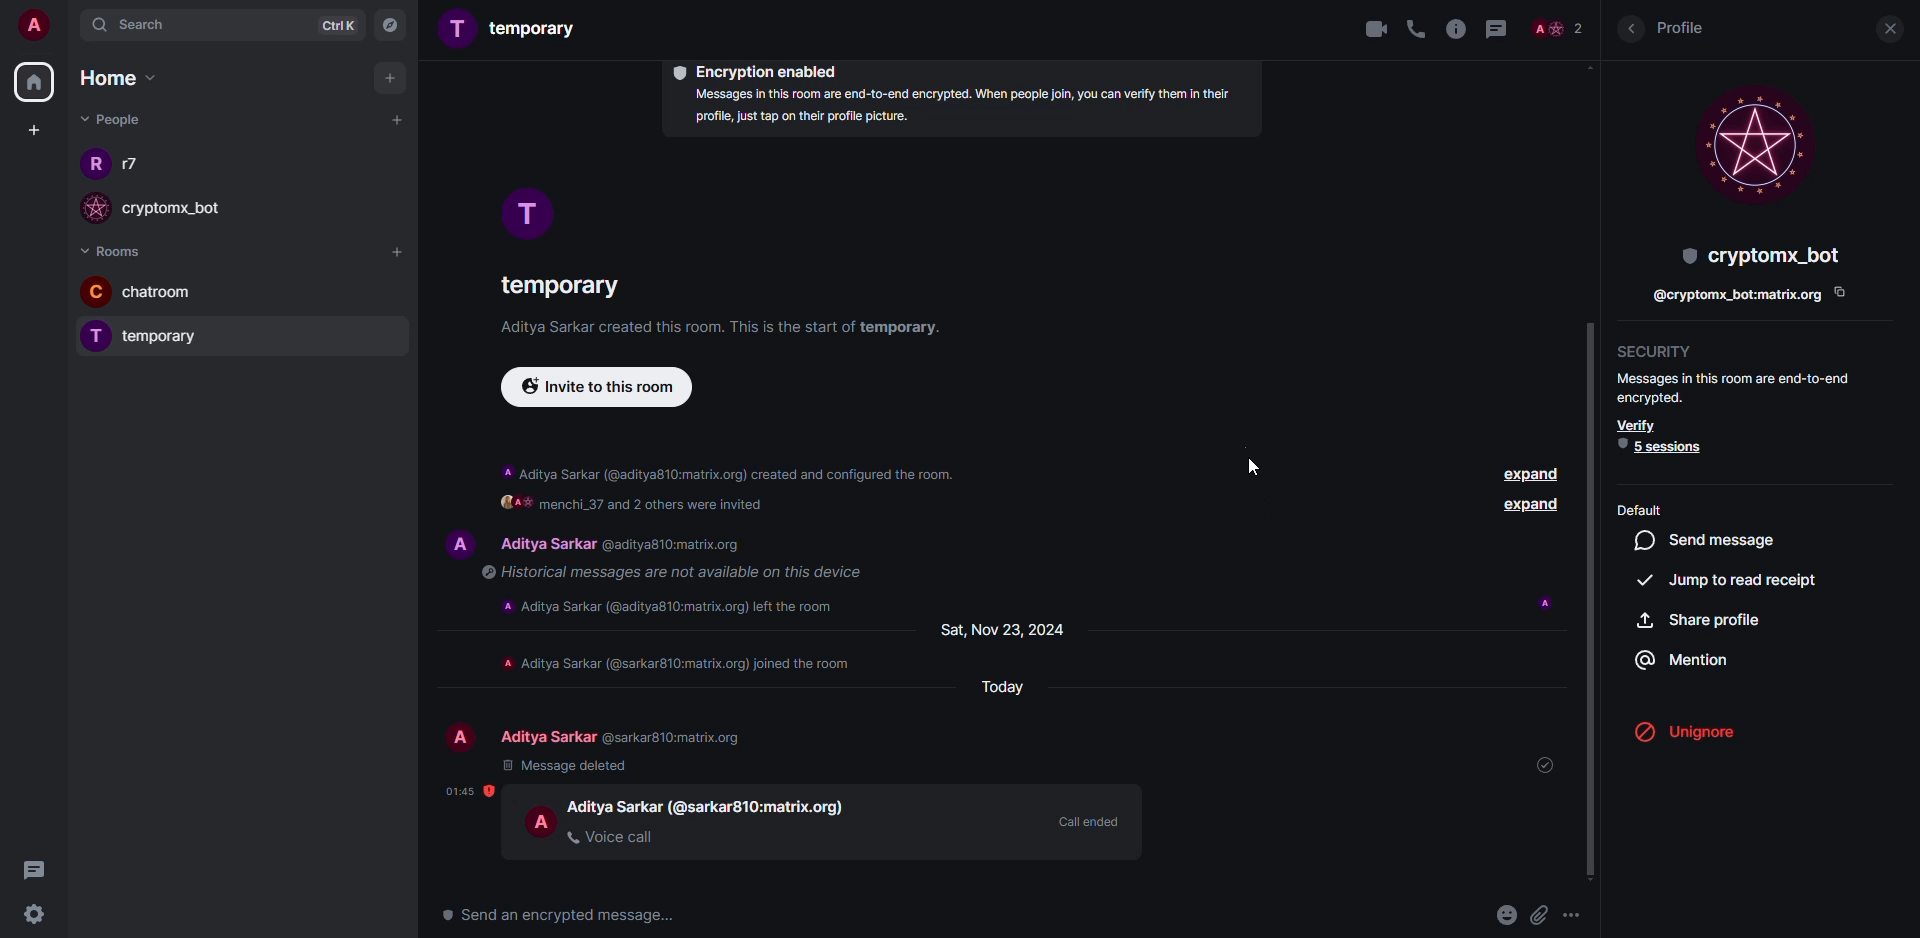  Describe the element at coordinates (560, 916) in the screenshot. I see ` Send an encrypted message...` at that location.